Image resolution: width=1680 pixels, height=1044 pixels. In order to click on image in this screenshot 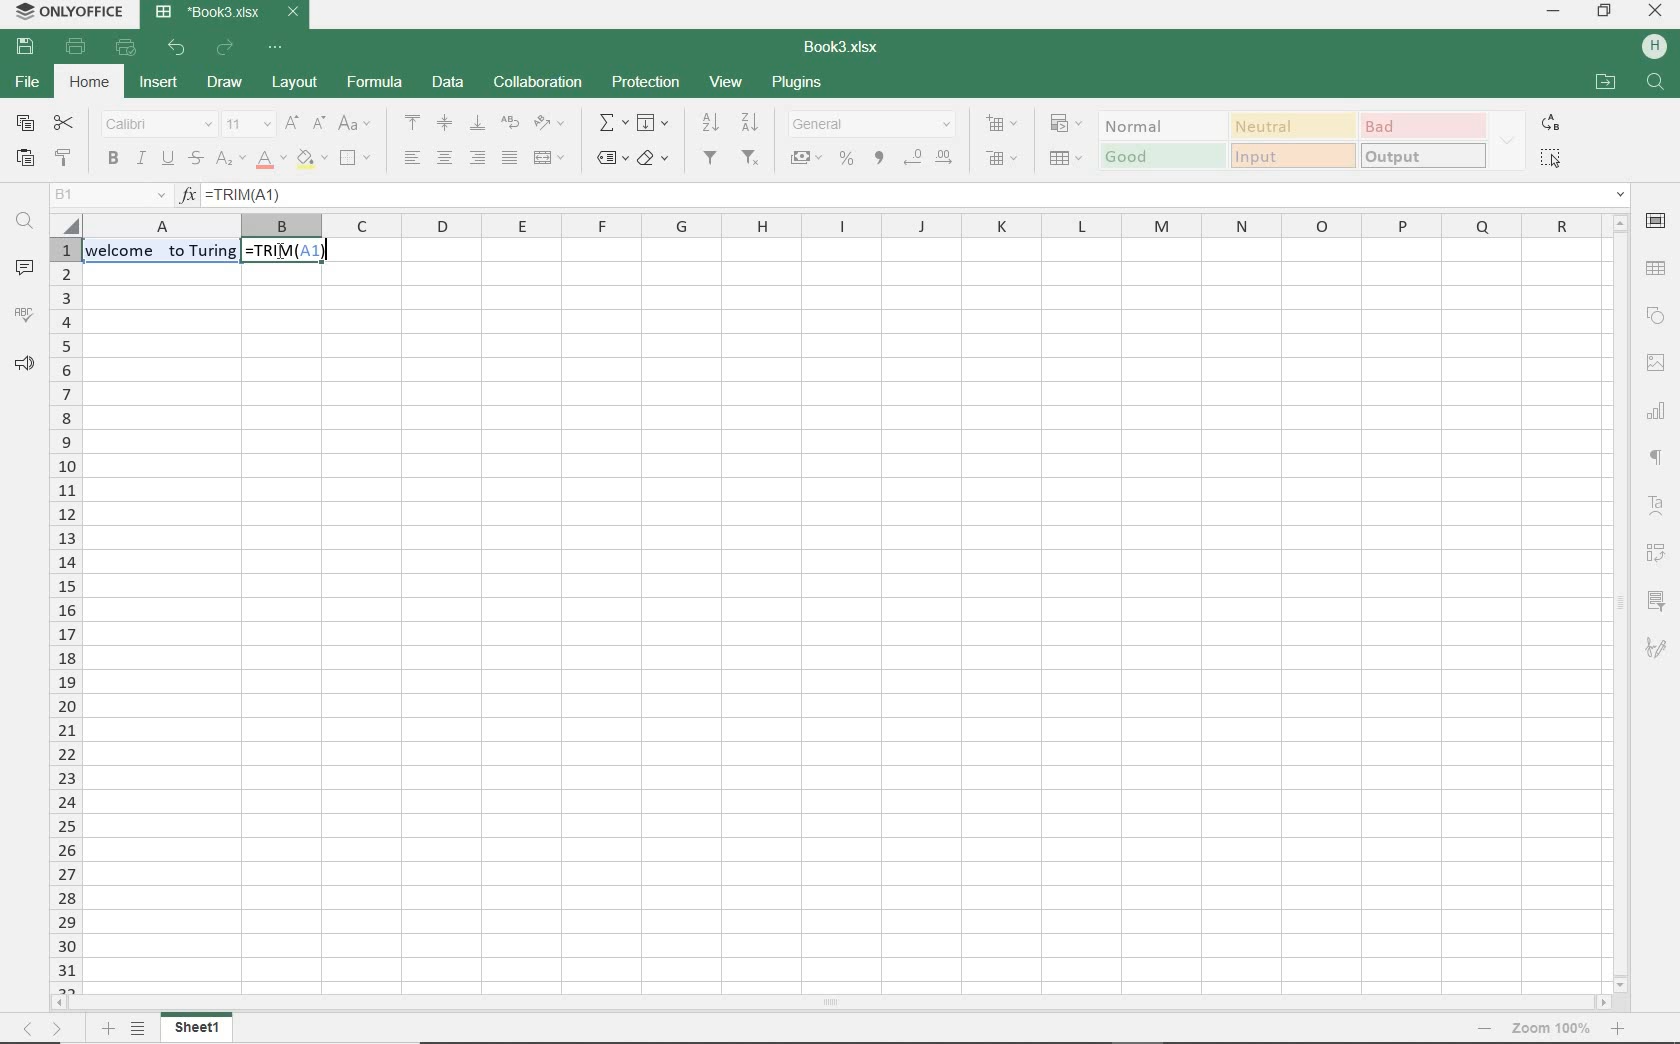, I will do `click(1657, 366)`.